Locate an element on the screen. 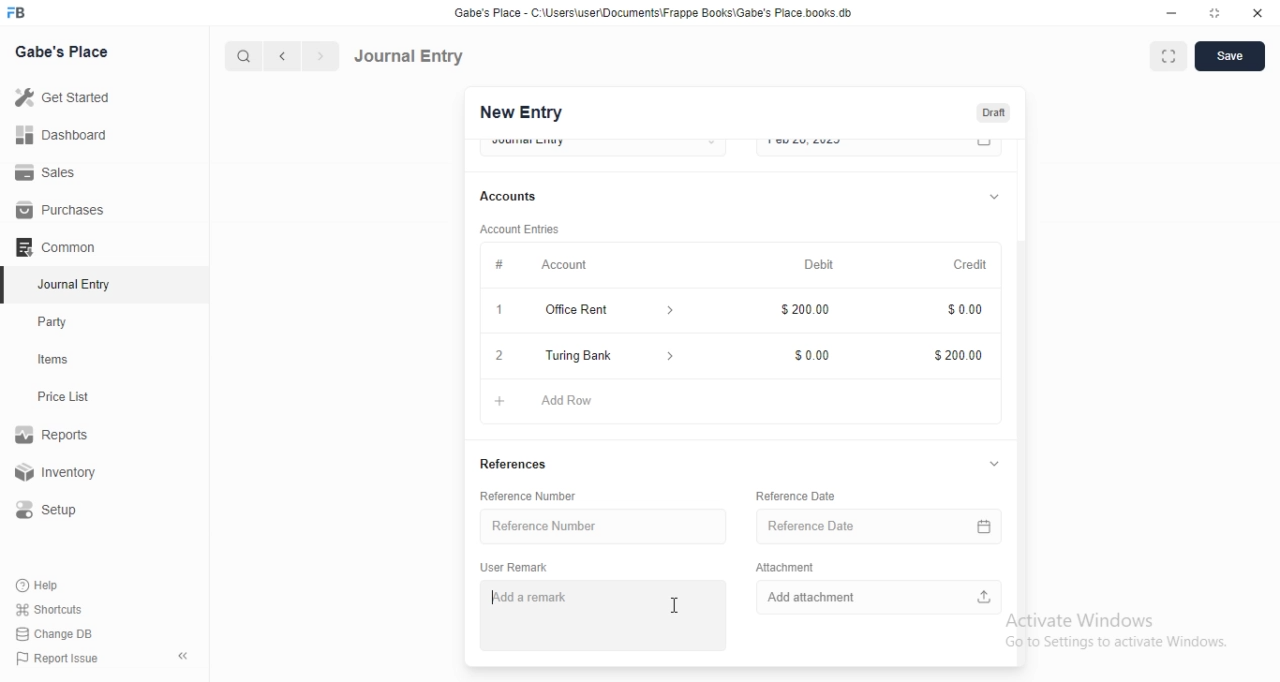 The image size is (1280, 682). FB logo is located at coordinates (18, 13).